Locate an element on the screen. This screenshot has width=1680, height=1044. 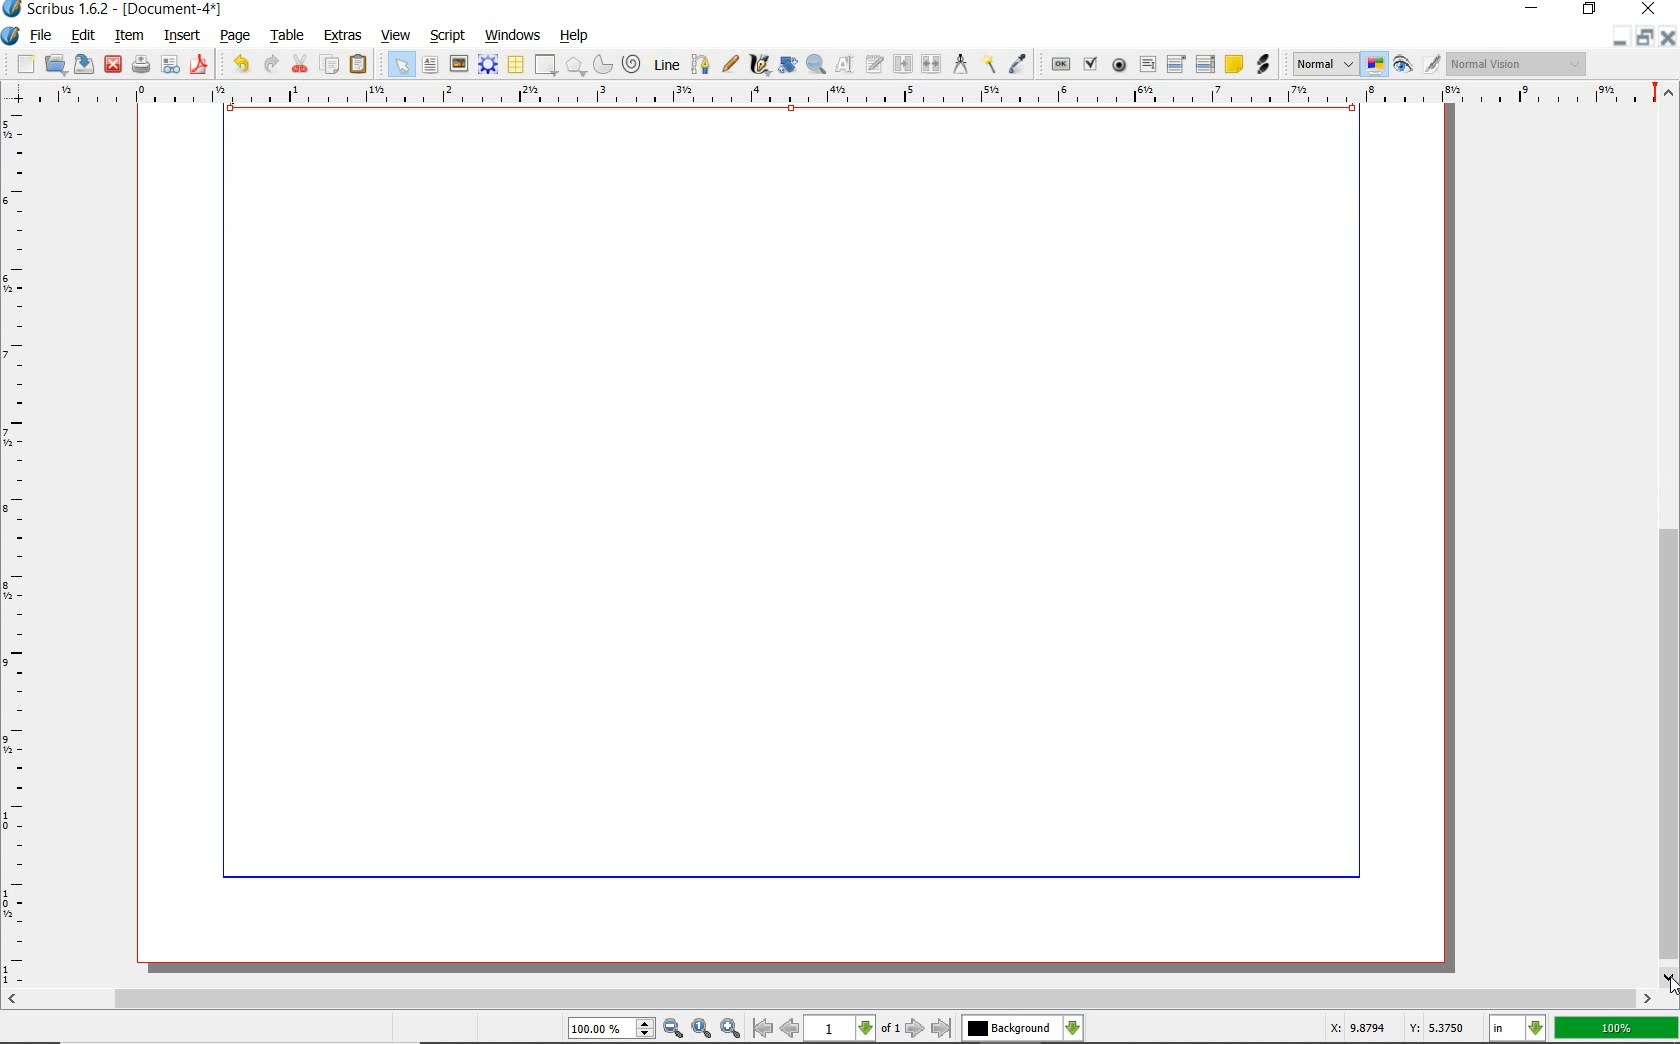
pdf check box is located at coordinates (1090, 63).